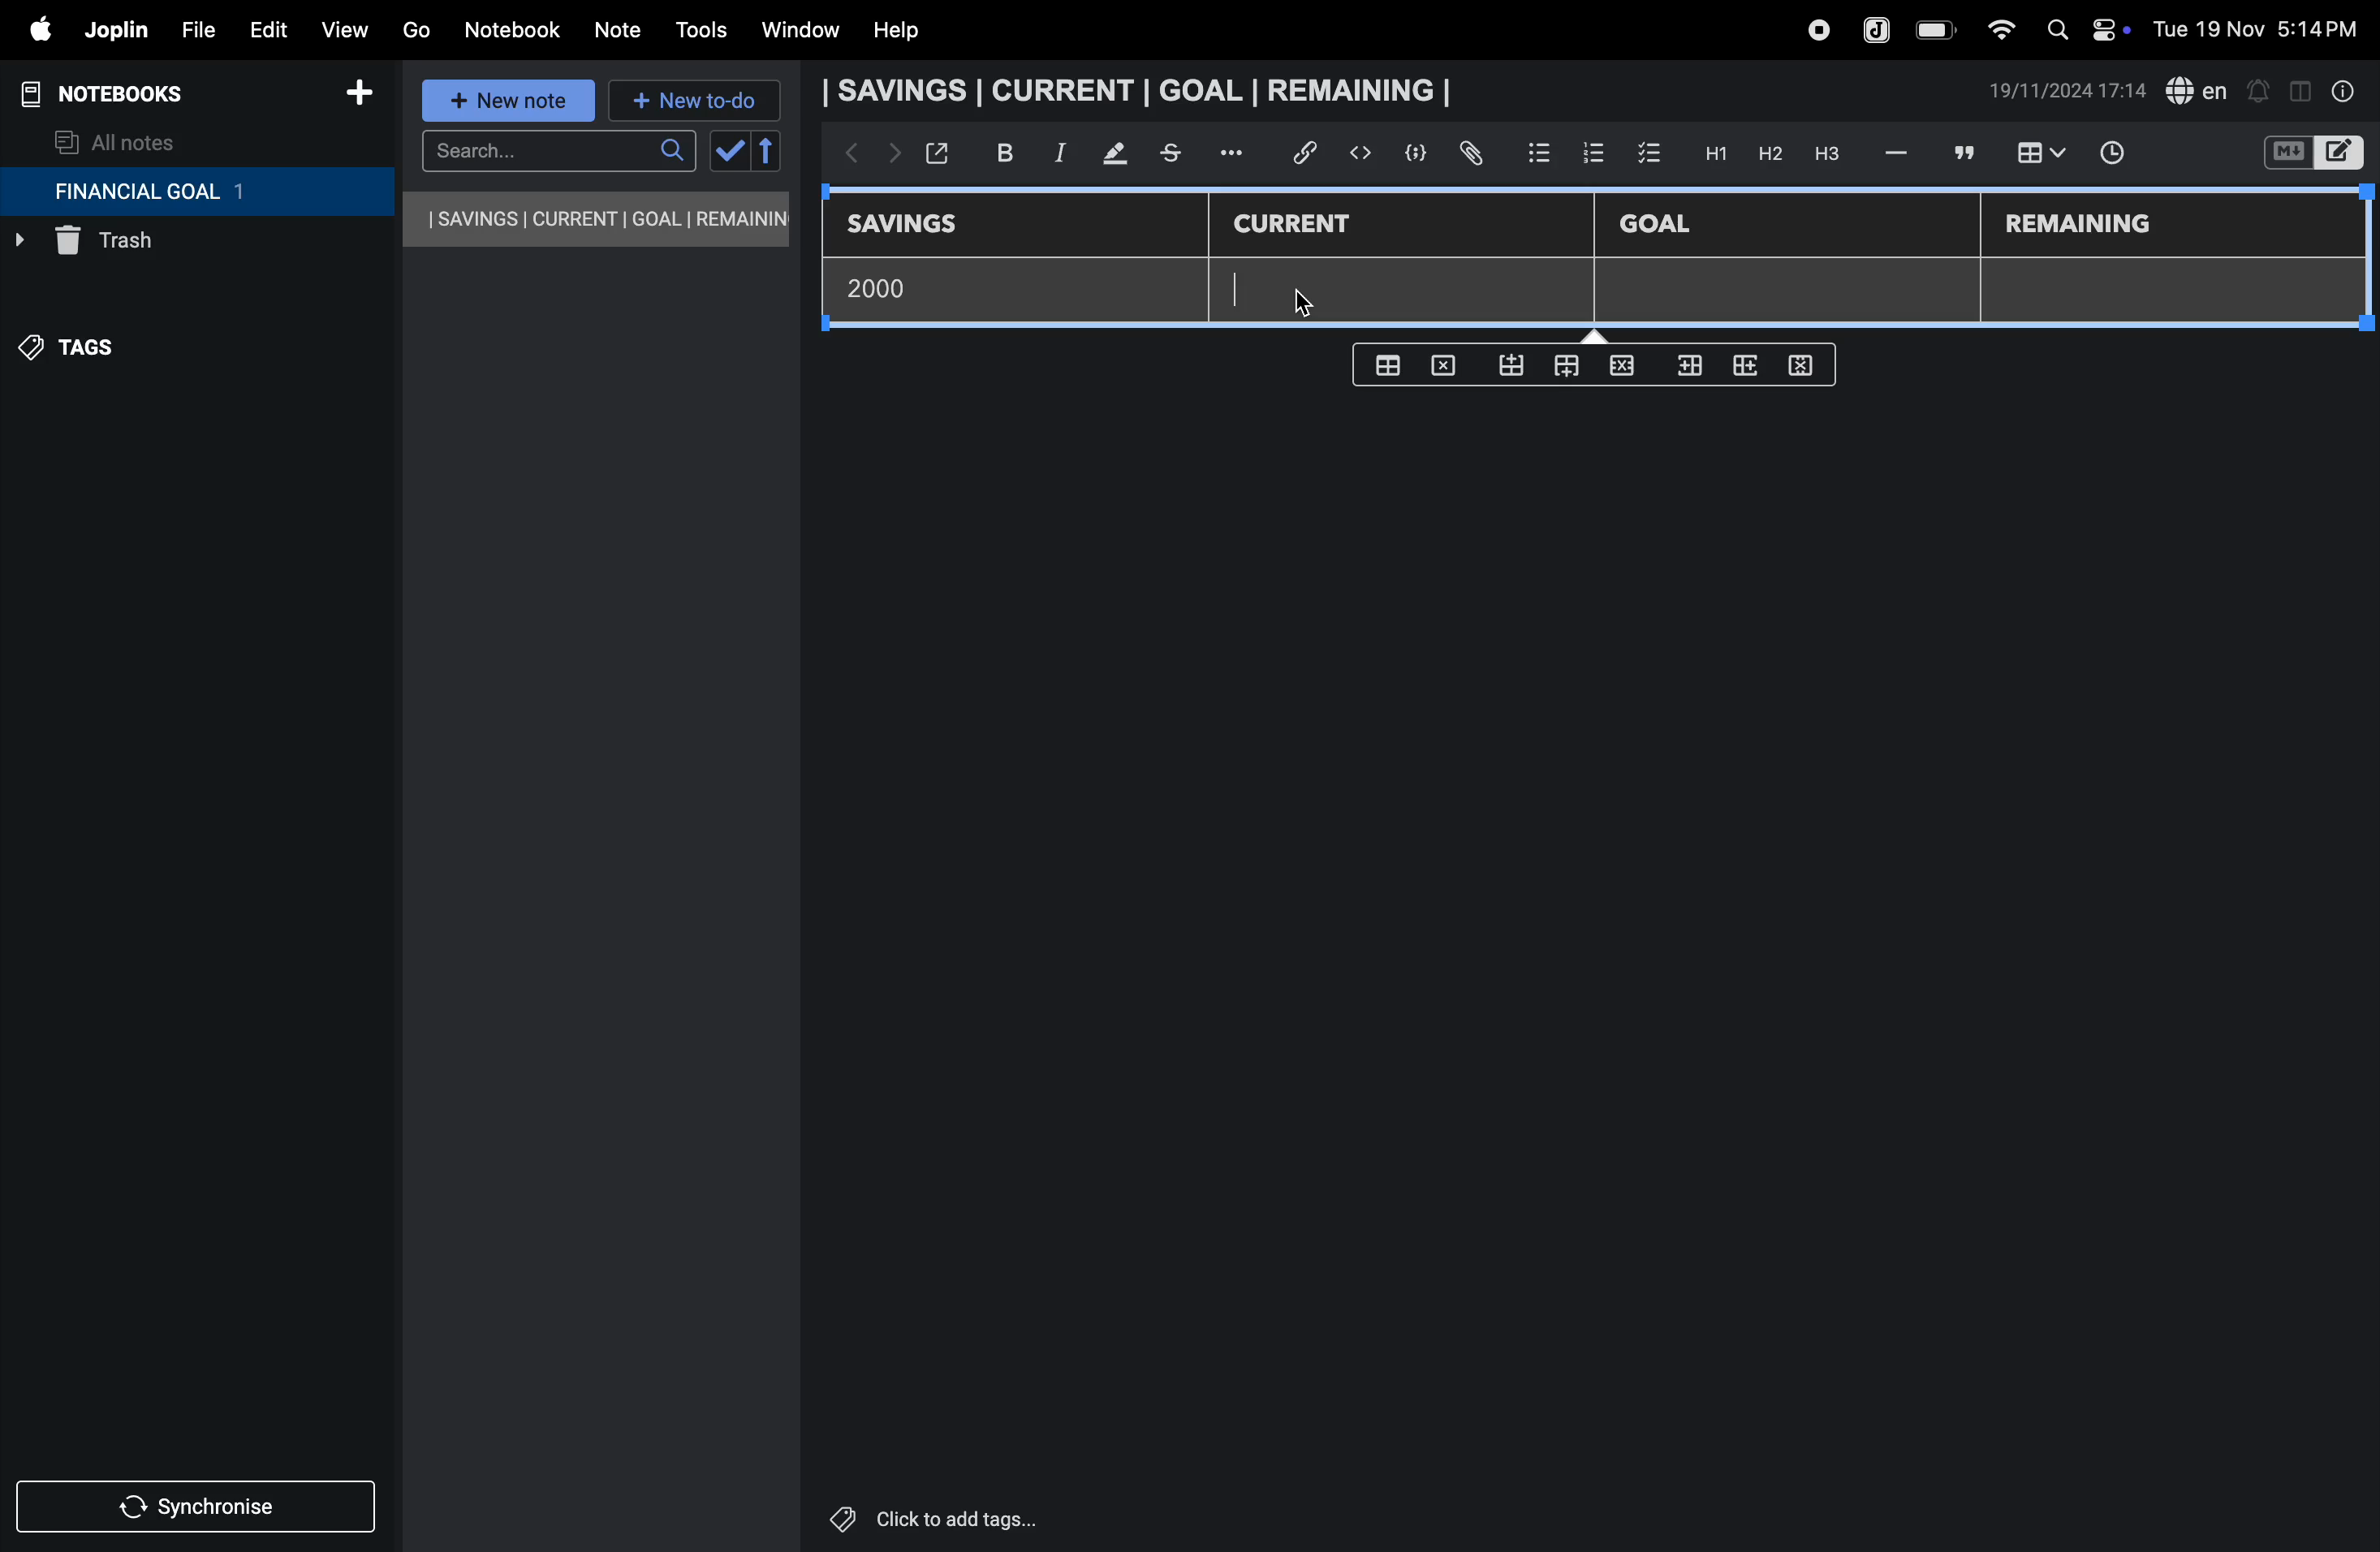 The image size is (2380, 1552). I want to click on delete rows, so click(1802, 364).